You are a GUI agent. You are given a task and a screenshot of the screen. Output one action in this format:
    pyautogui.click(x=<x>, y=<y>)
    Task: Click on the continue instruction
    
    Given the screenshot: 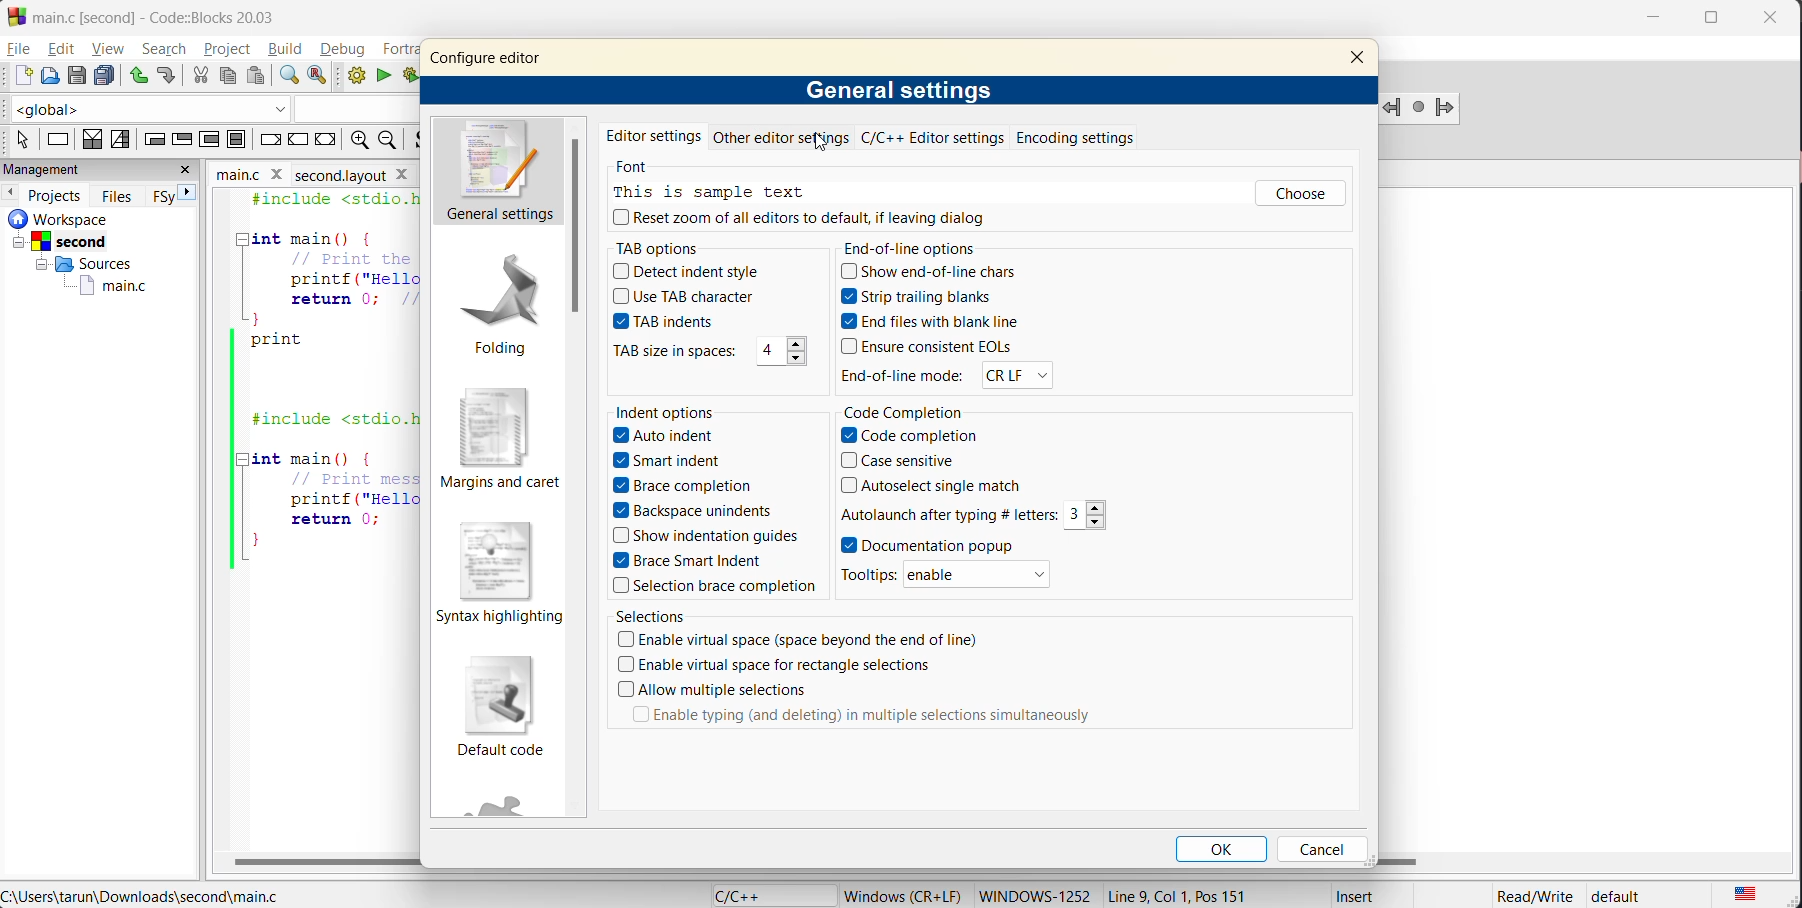 What is the action you would take?
    pyautogui.click(x=300, y=139)
    